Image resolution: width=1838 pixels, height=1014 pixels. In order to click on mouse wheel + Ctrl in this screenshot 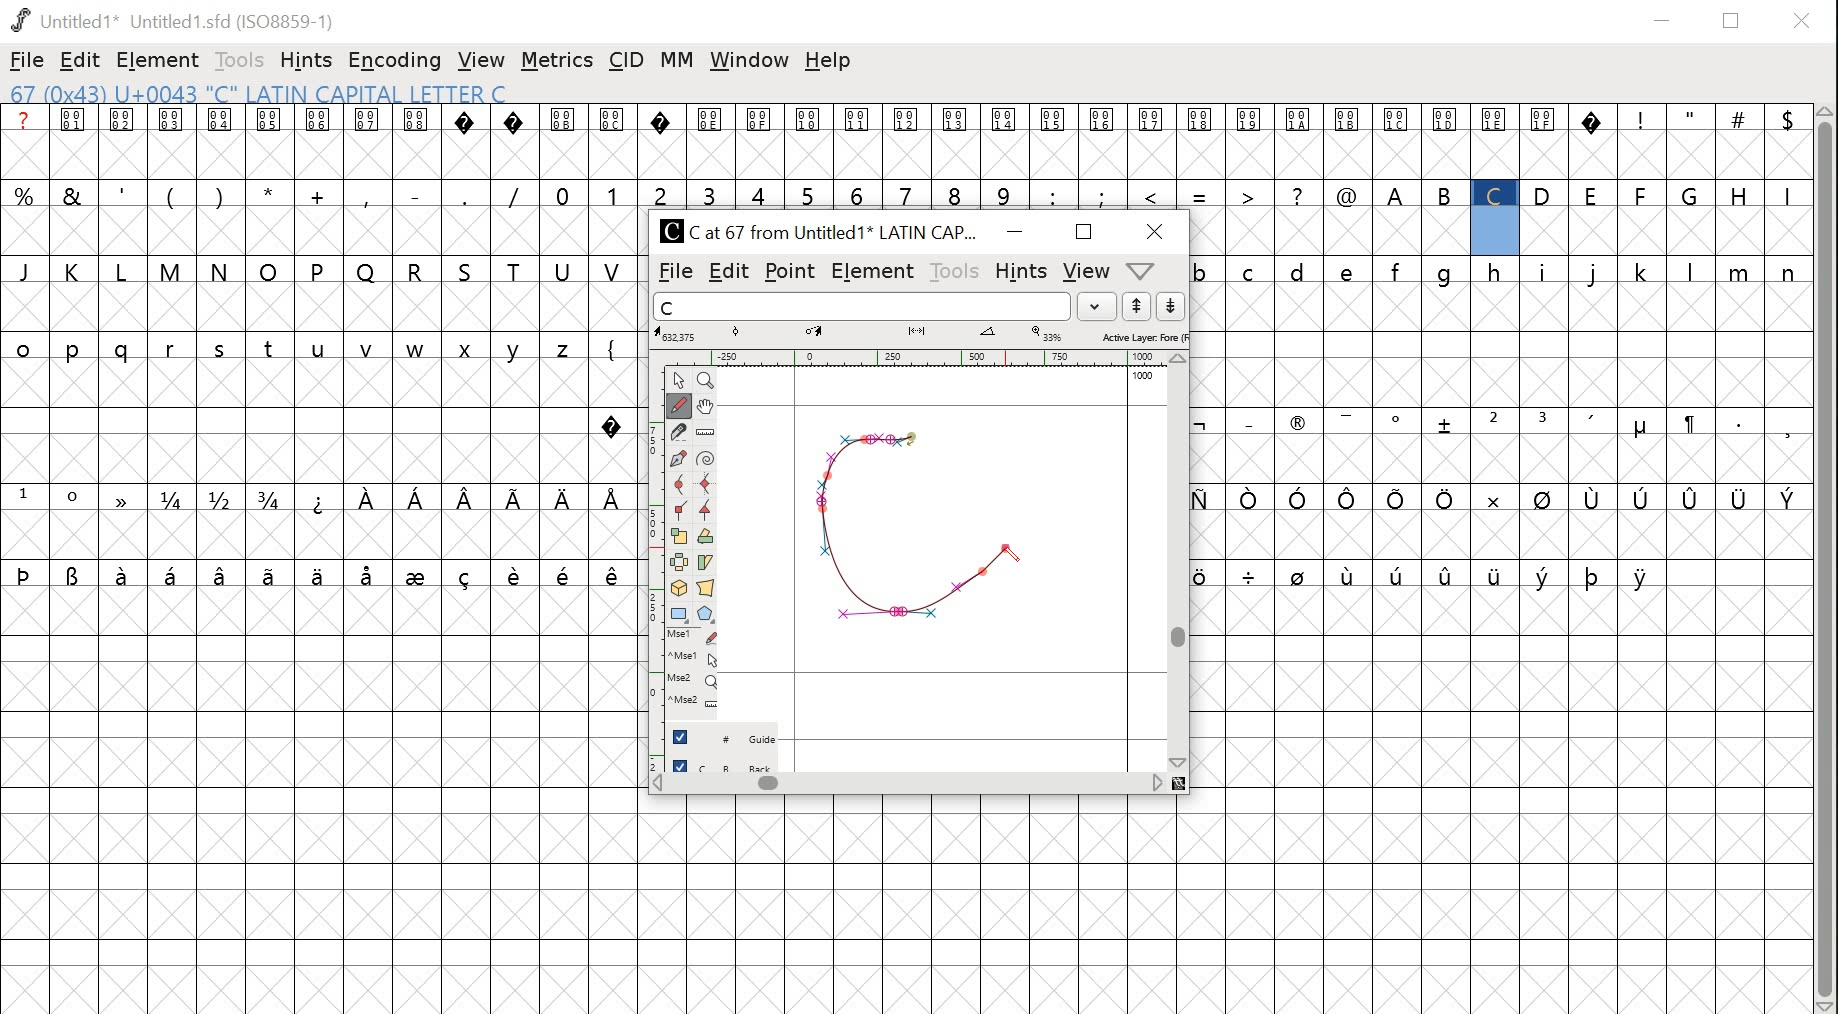, I will do `click(695, 704)`.